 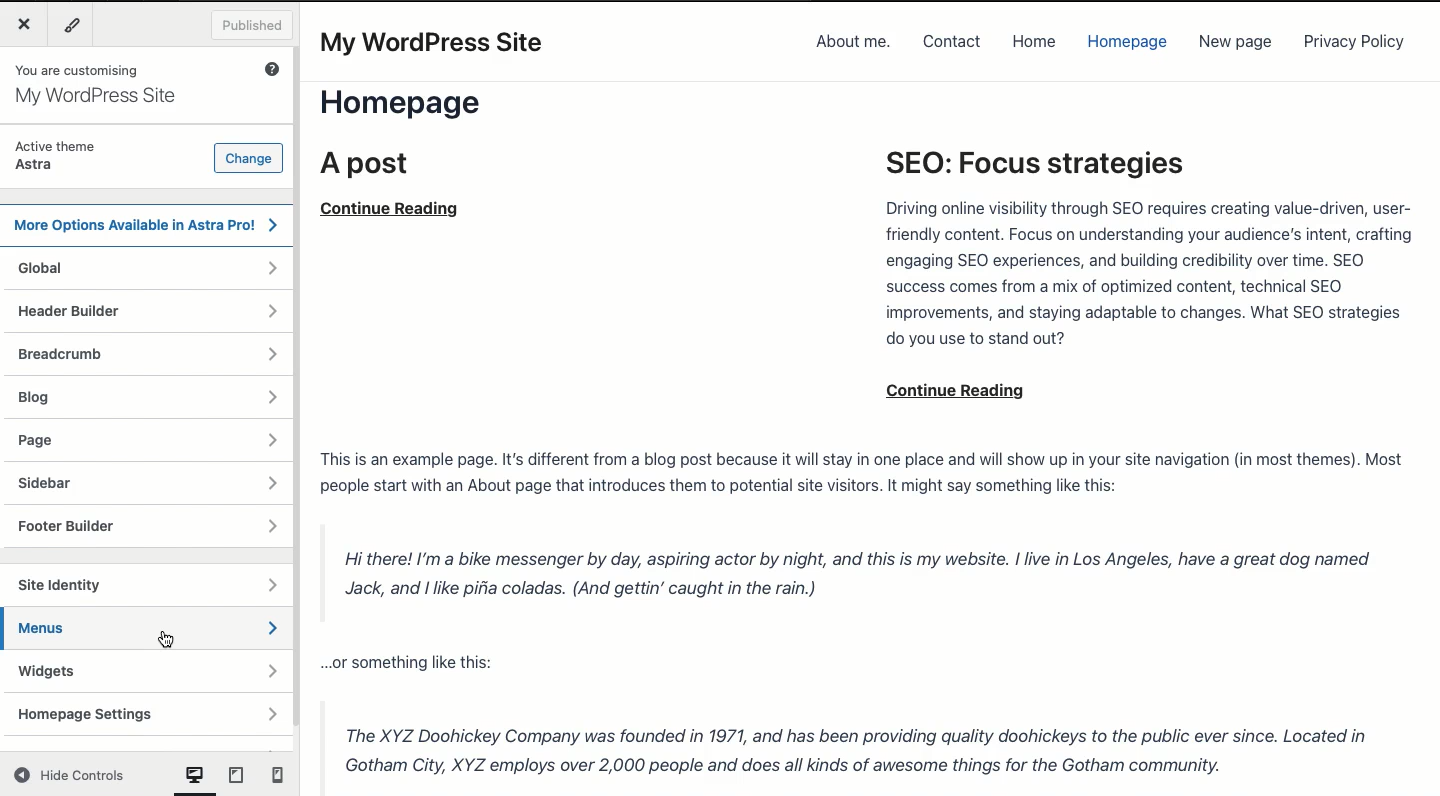 What do you see at coordinates (1124, 42) in the screenshot?
I see `Homepage` at bounding box center [1124, 42].